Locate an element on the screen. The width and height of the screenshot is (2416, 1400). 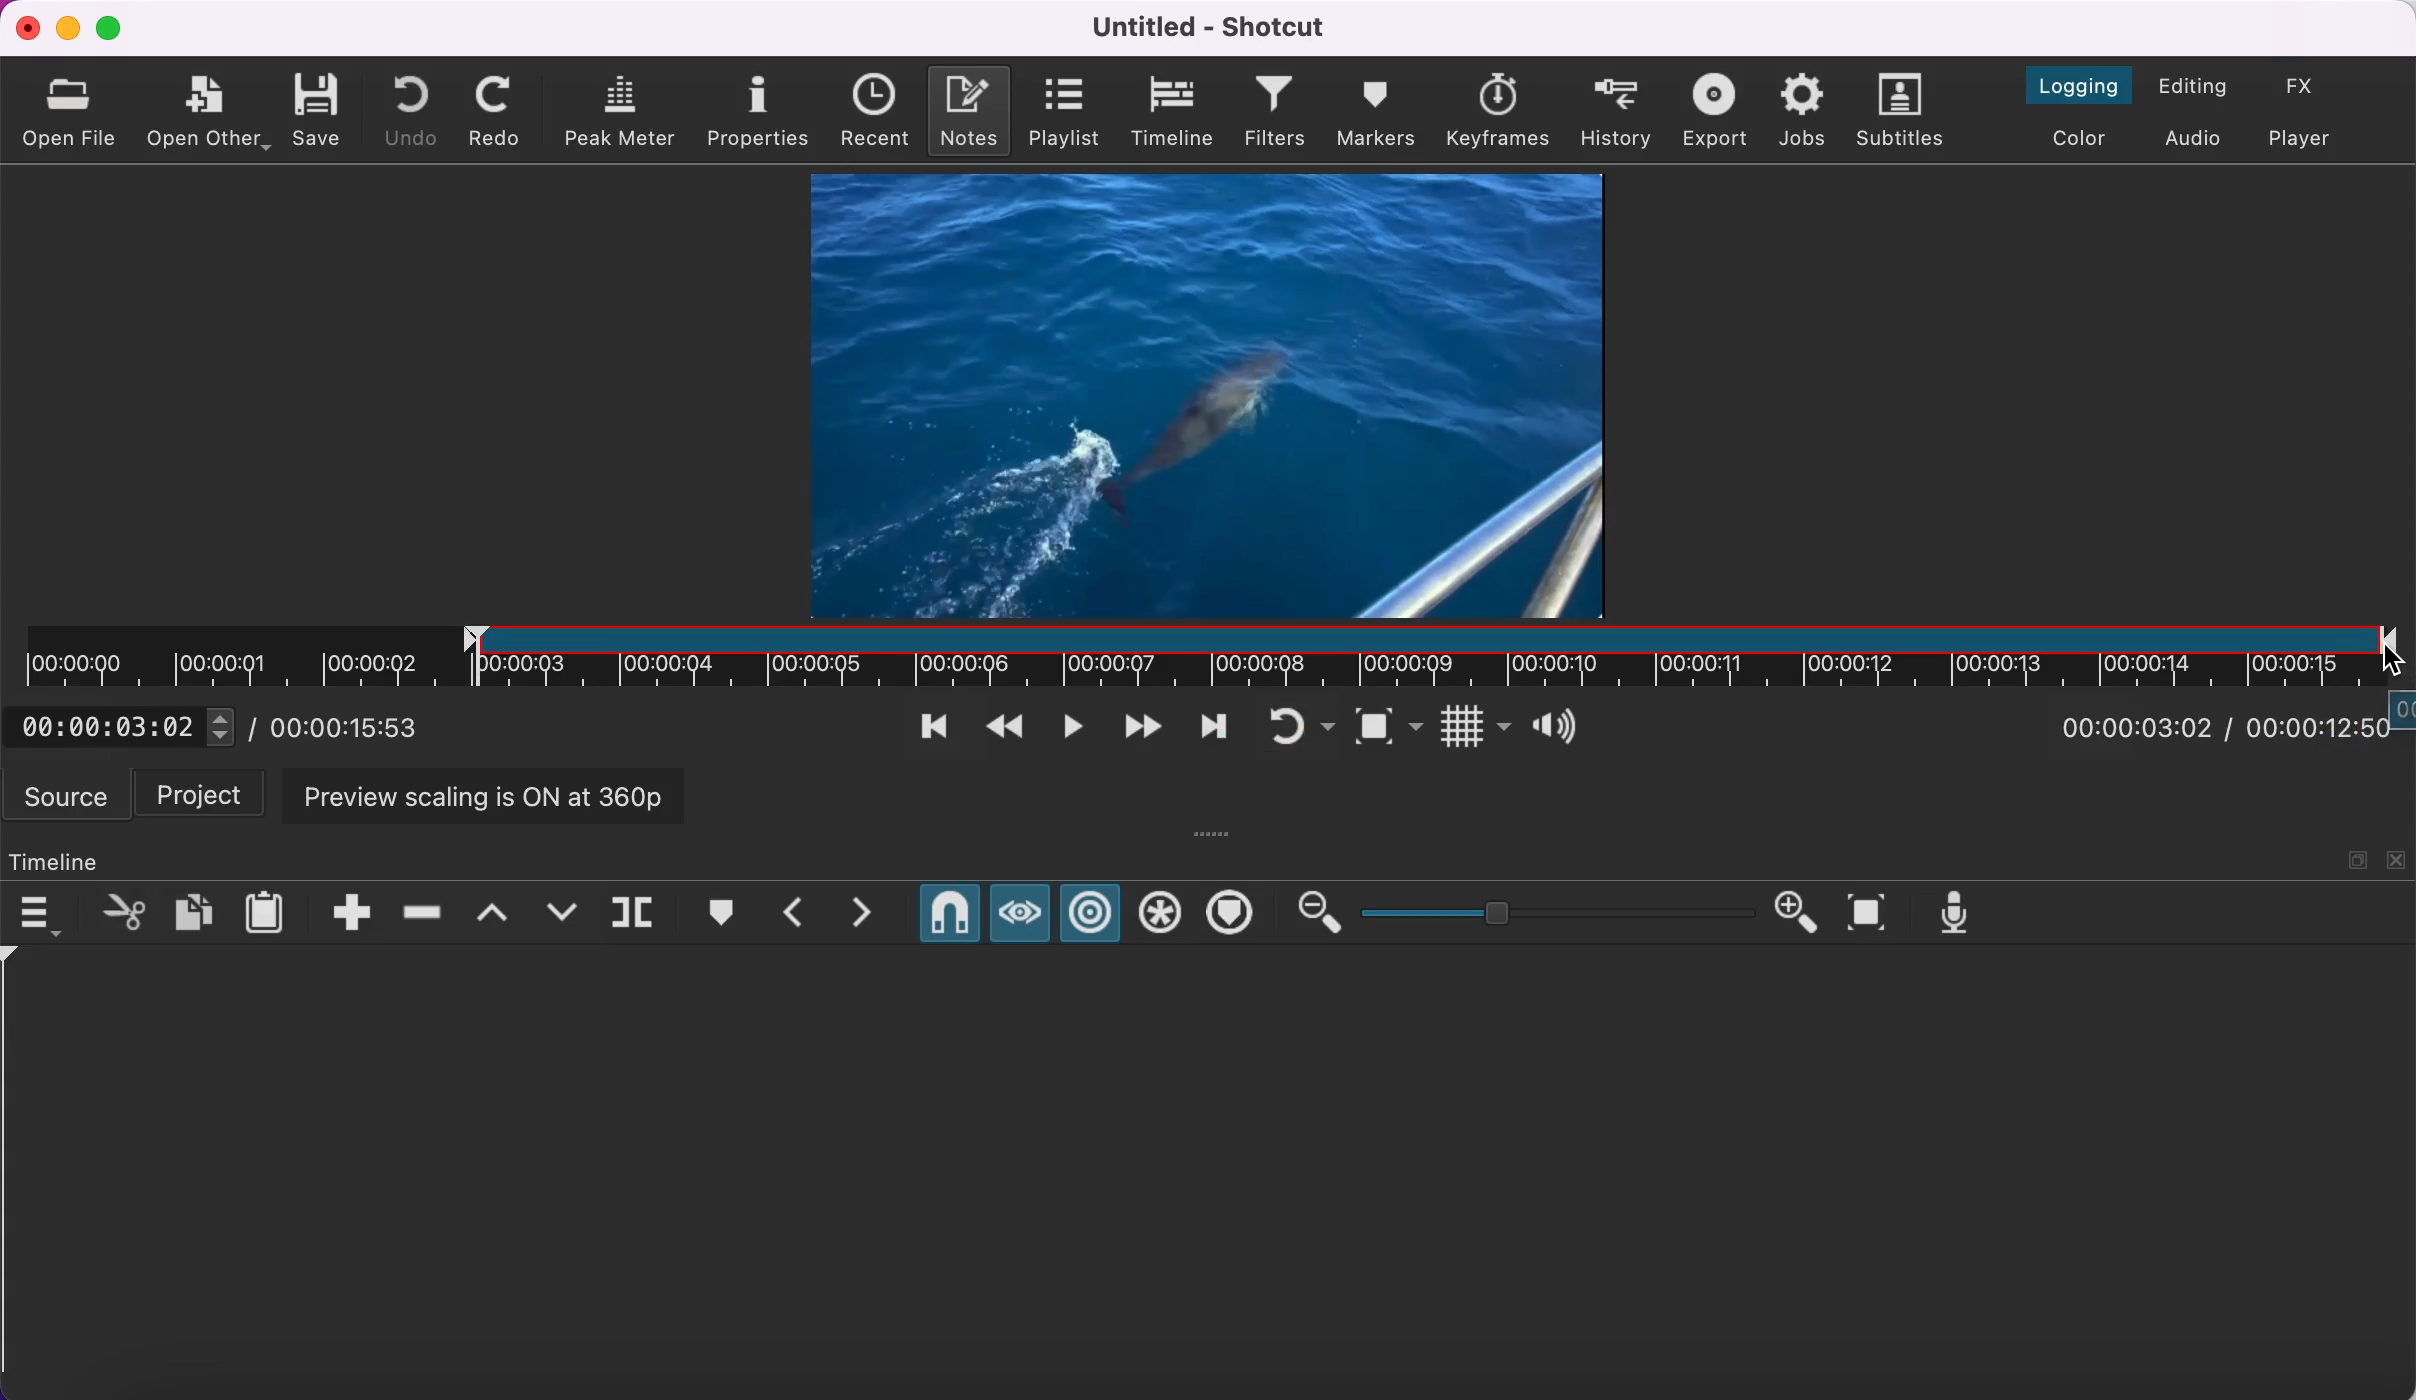
minimize is located at coordinates (69, 29).